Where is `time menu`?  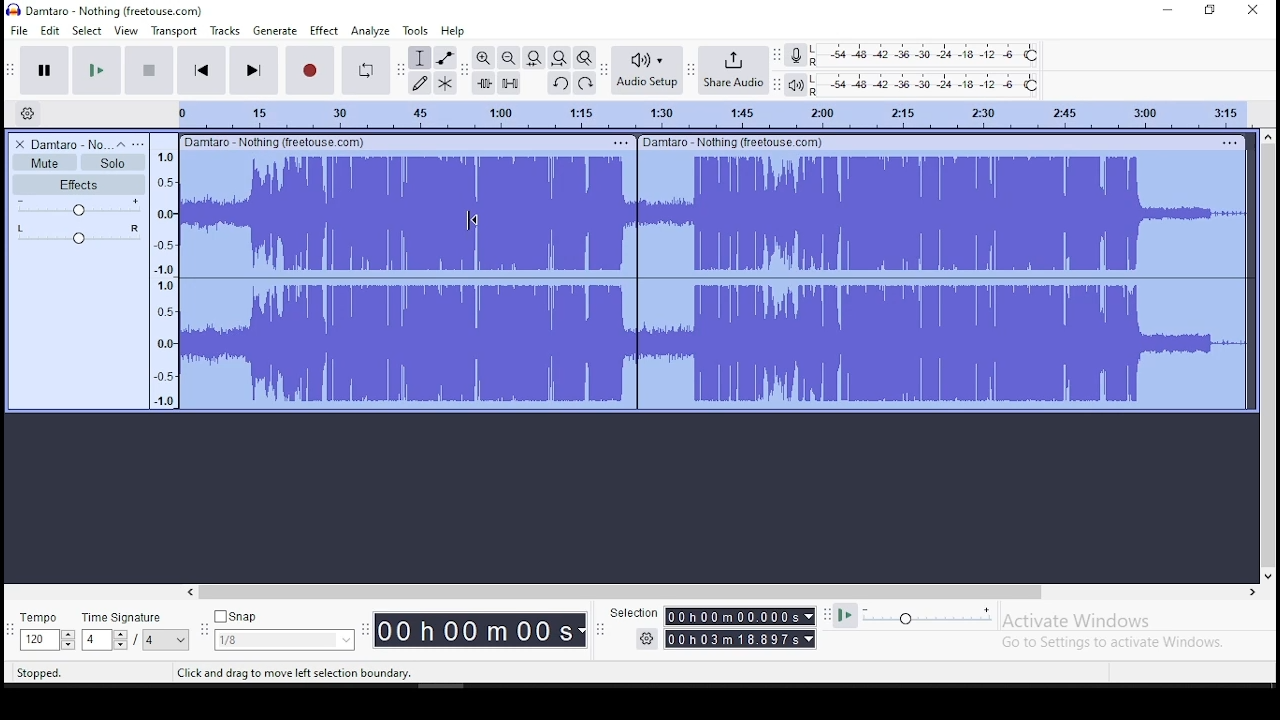
time menu is located at coordinates (480, 630).